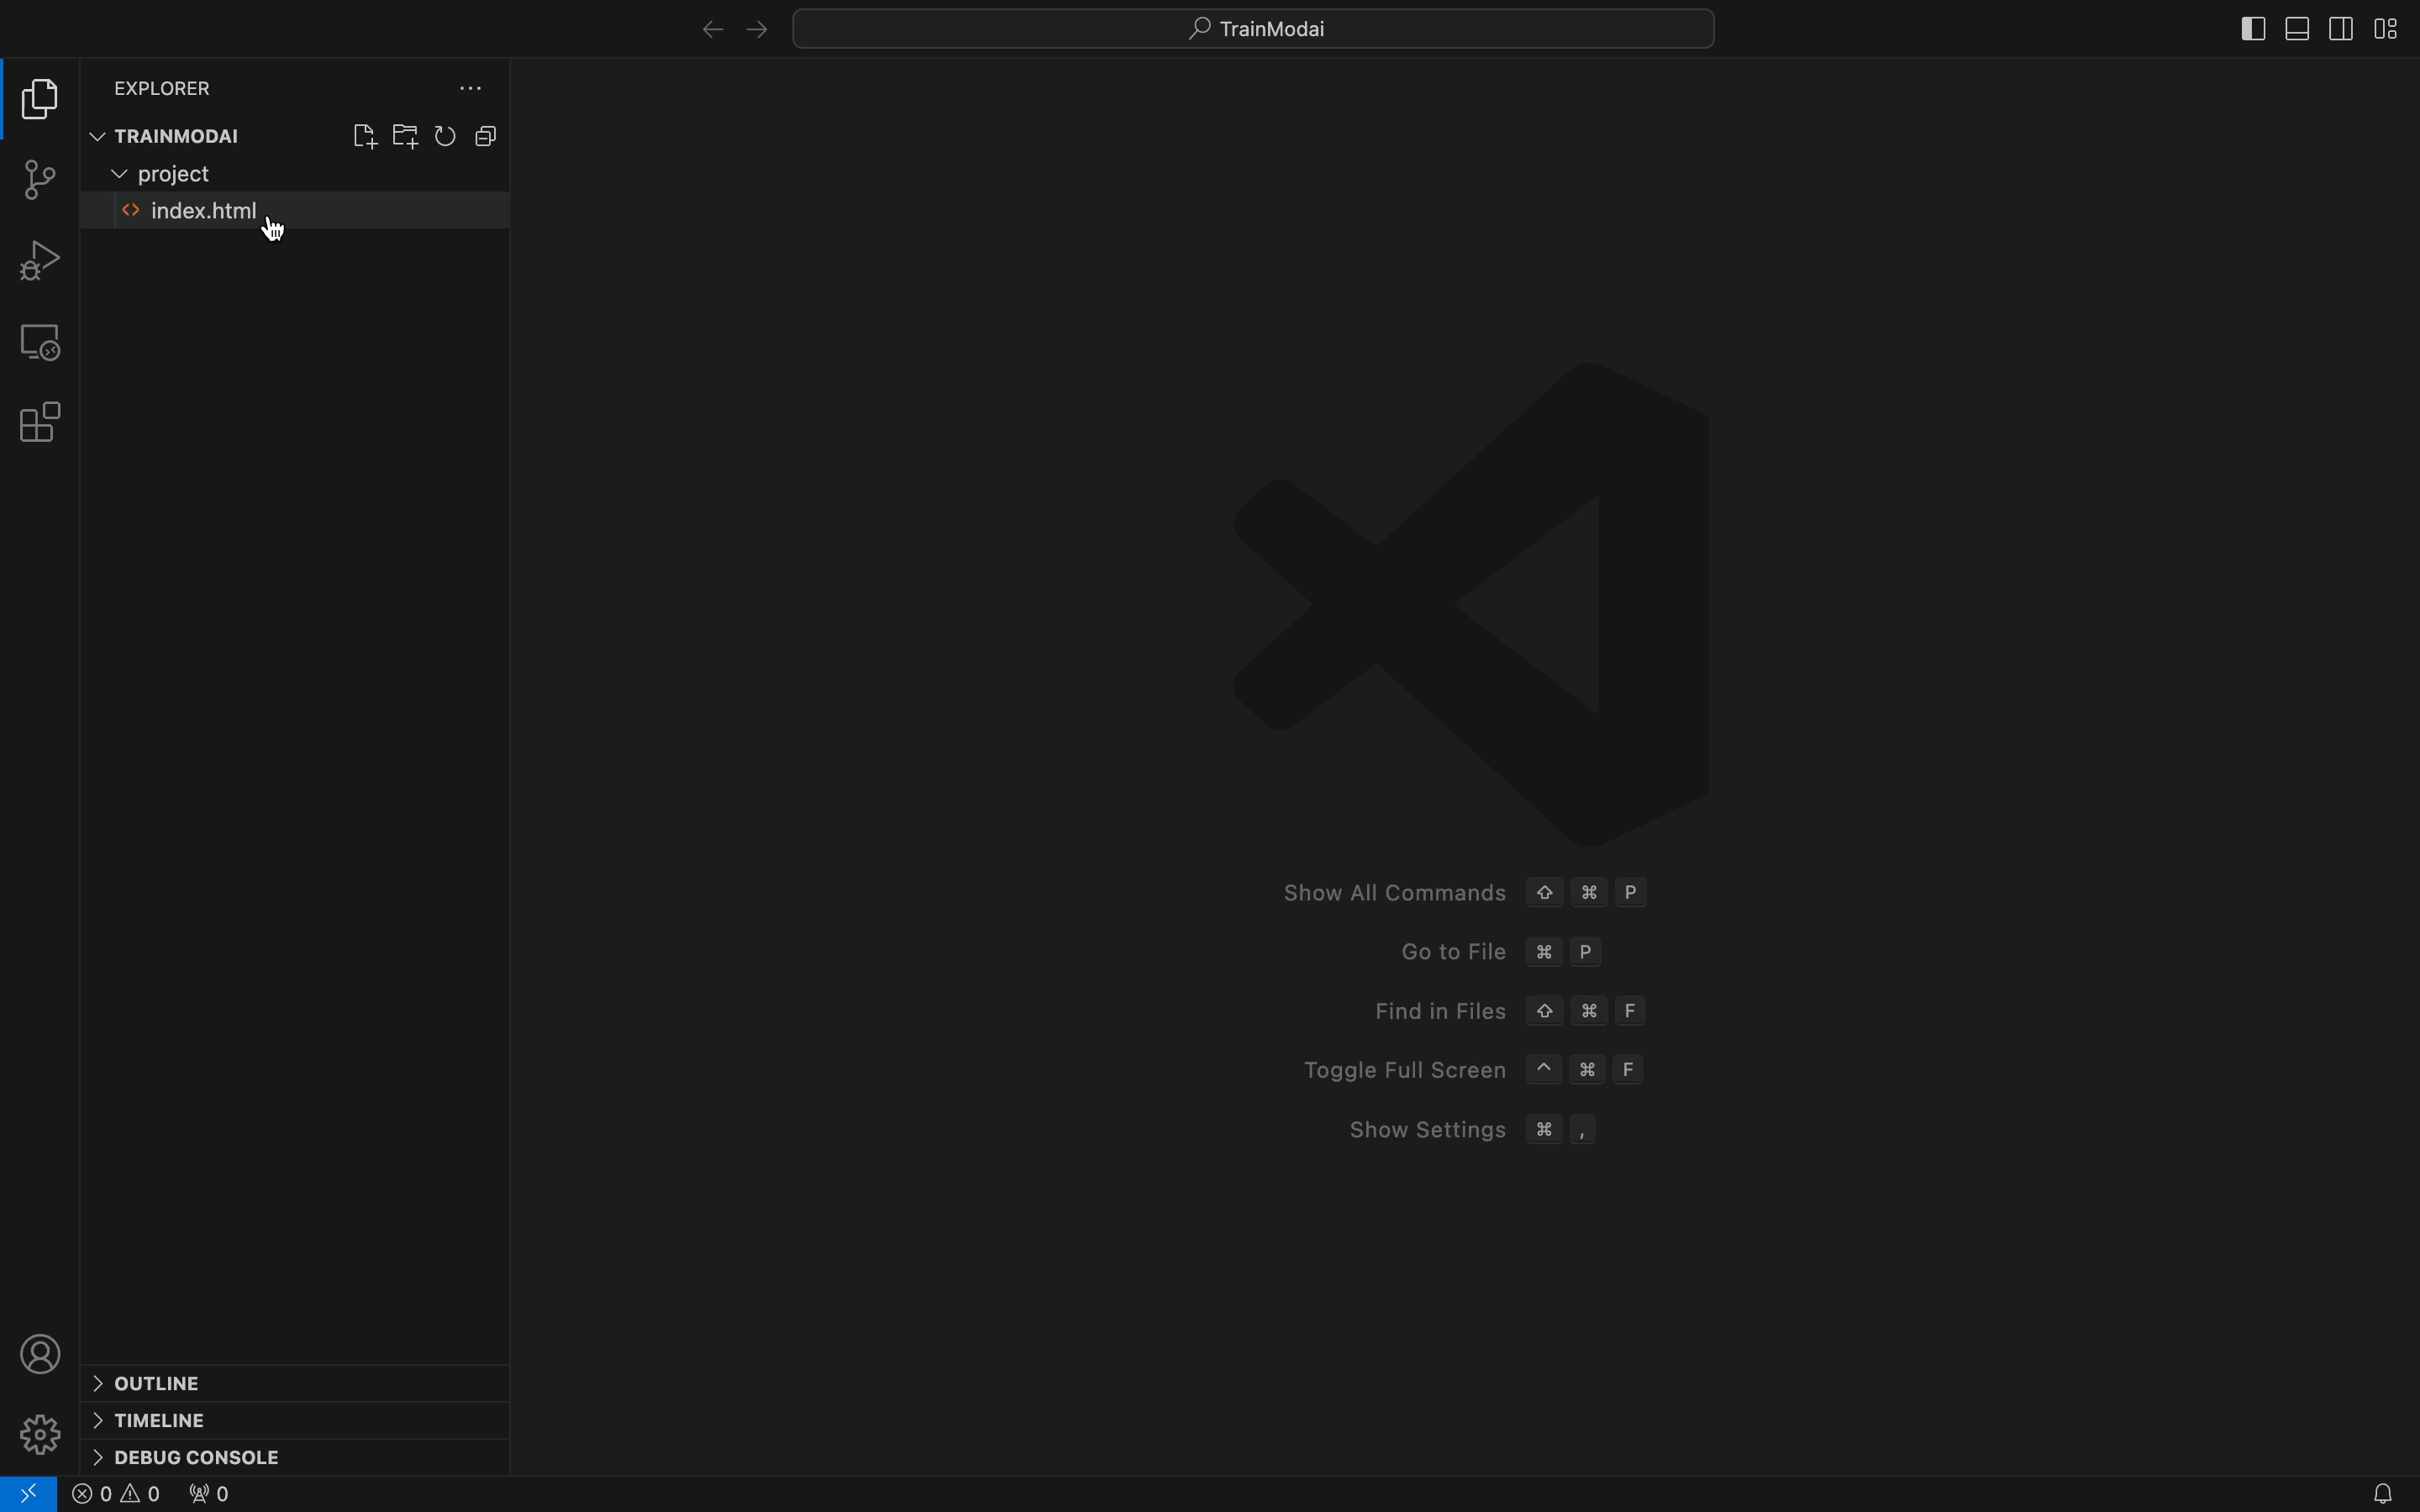 Image resolution: width=2420 pixels, height=1512 pixels. I want to click on 0, so click(118, 1496).